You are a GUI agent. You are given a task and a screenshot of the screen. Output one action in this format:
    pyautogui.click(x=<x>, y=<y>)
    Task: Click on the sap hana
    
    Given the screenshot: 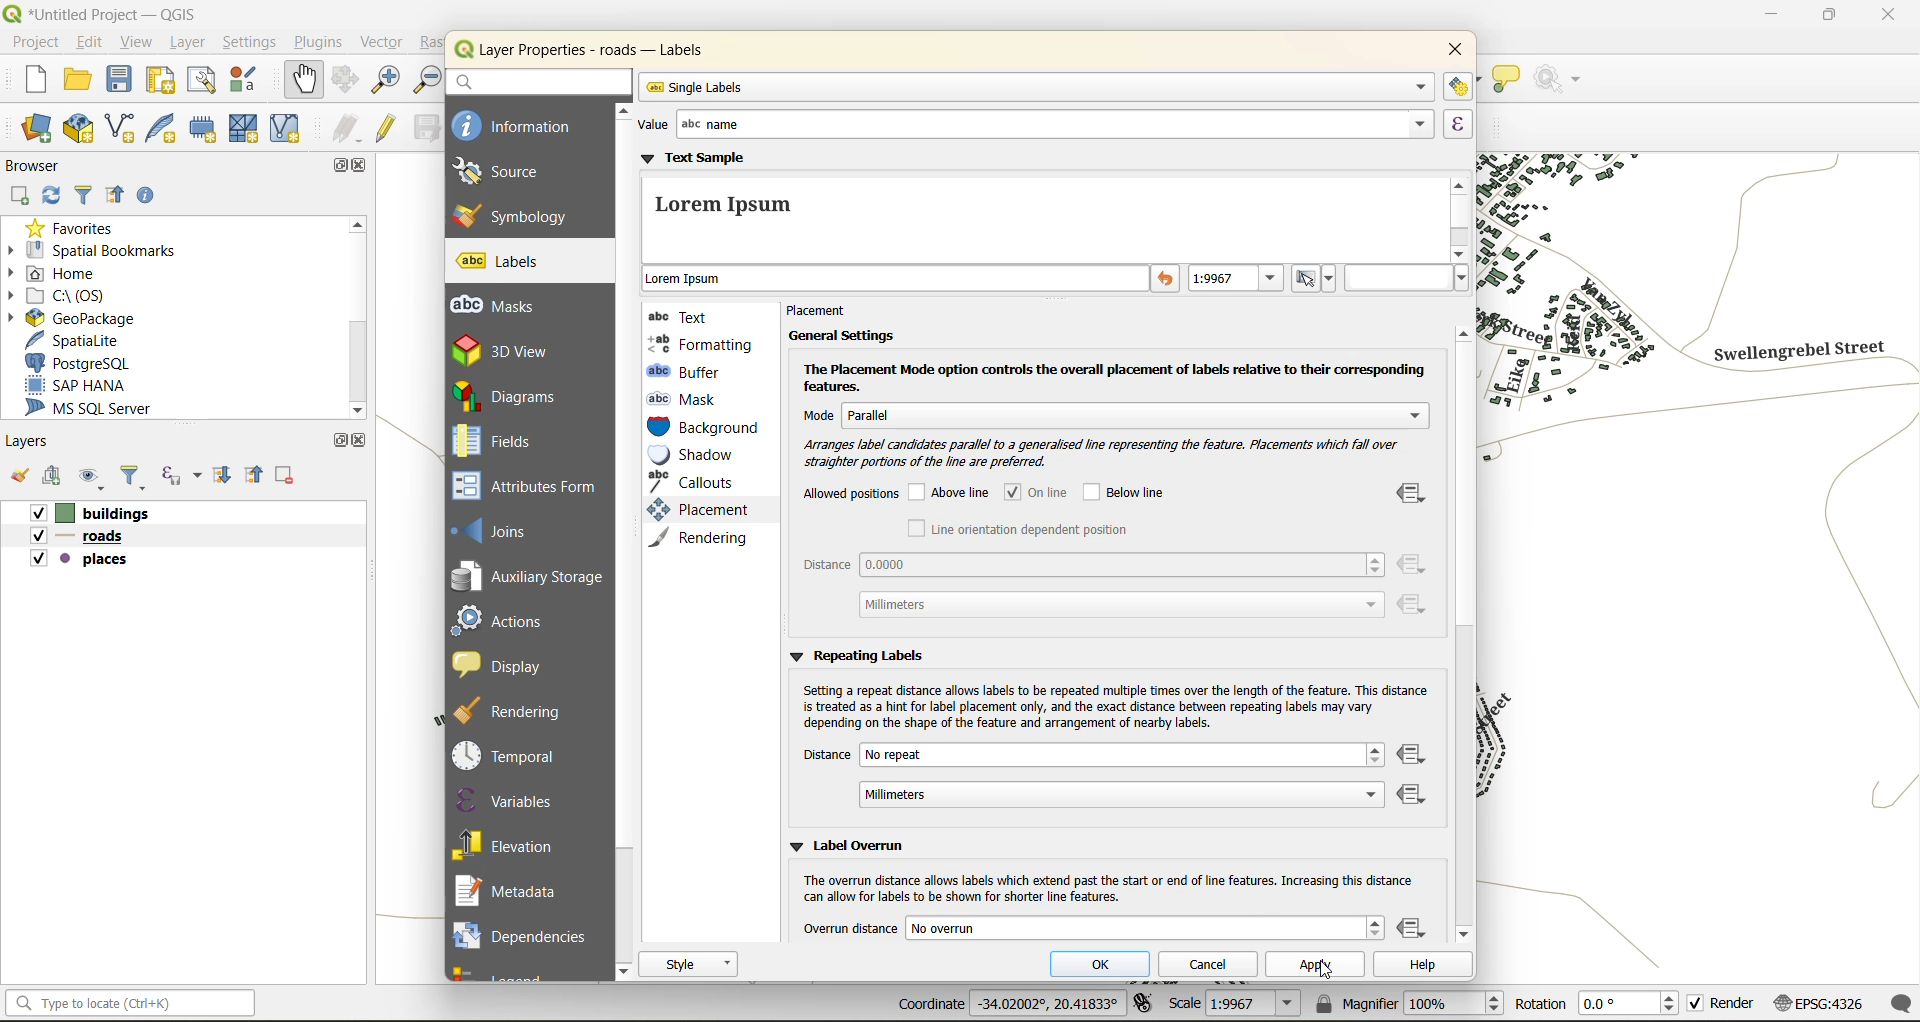 What is the action you would take?
    pyautogui.click(x=77, y=386)
    